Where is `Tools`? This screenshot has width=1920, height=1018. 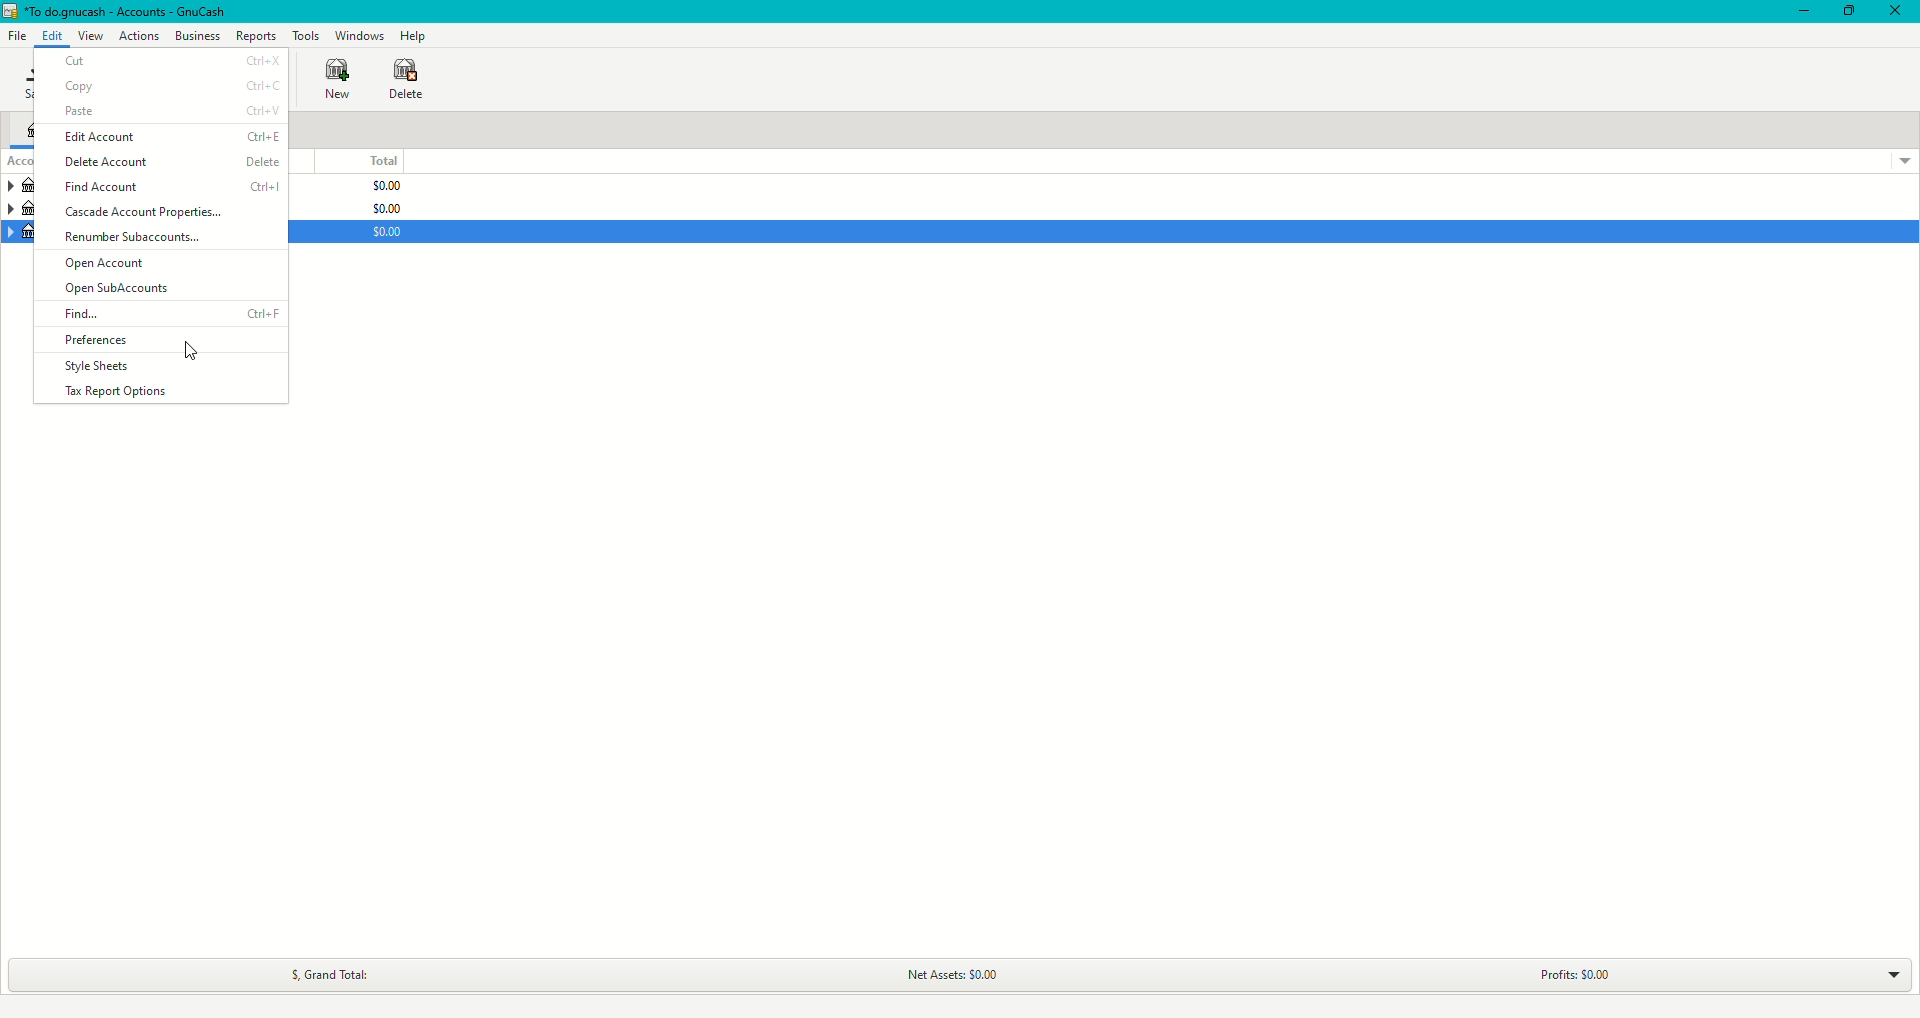 Tools is located at coordinates (306, 34).